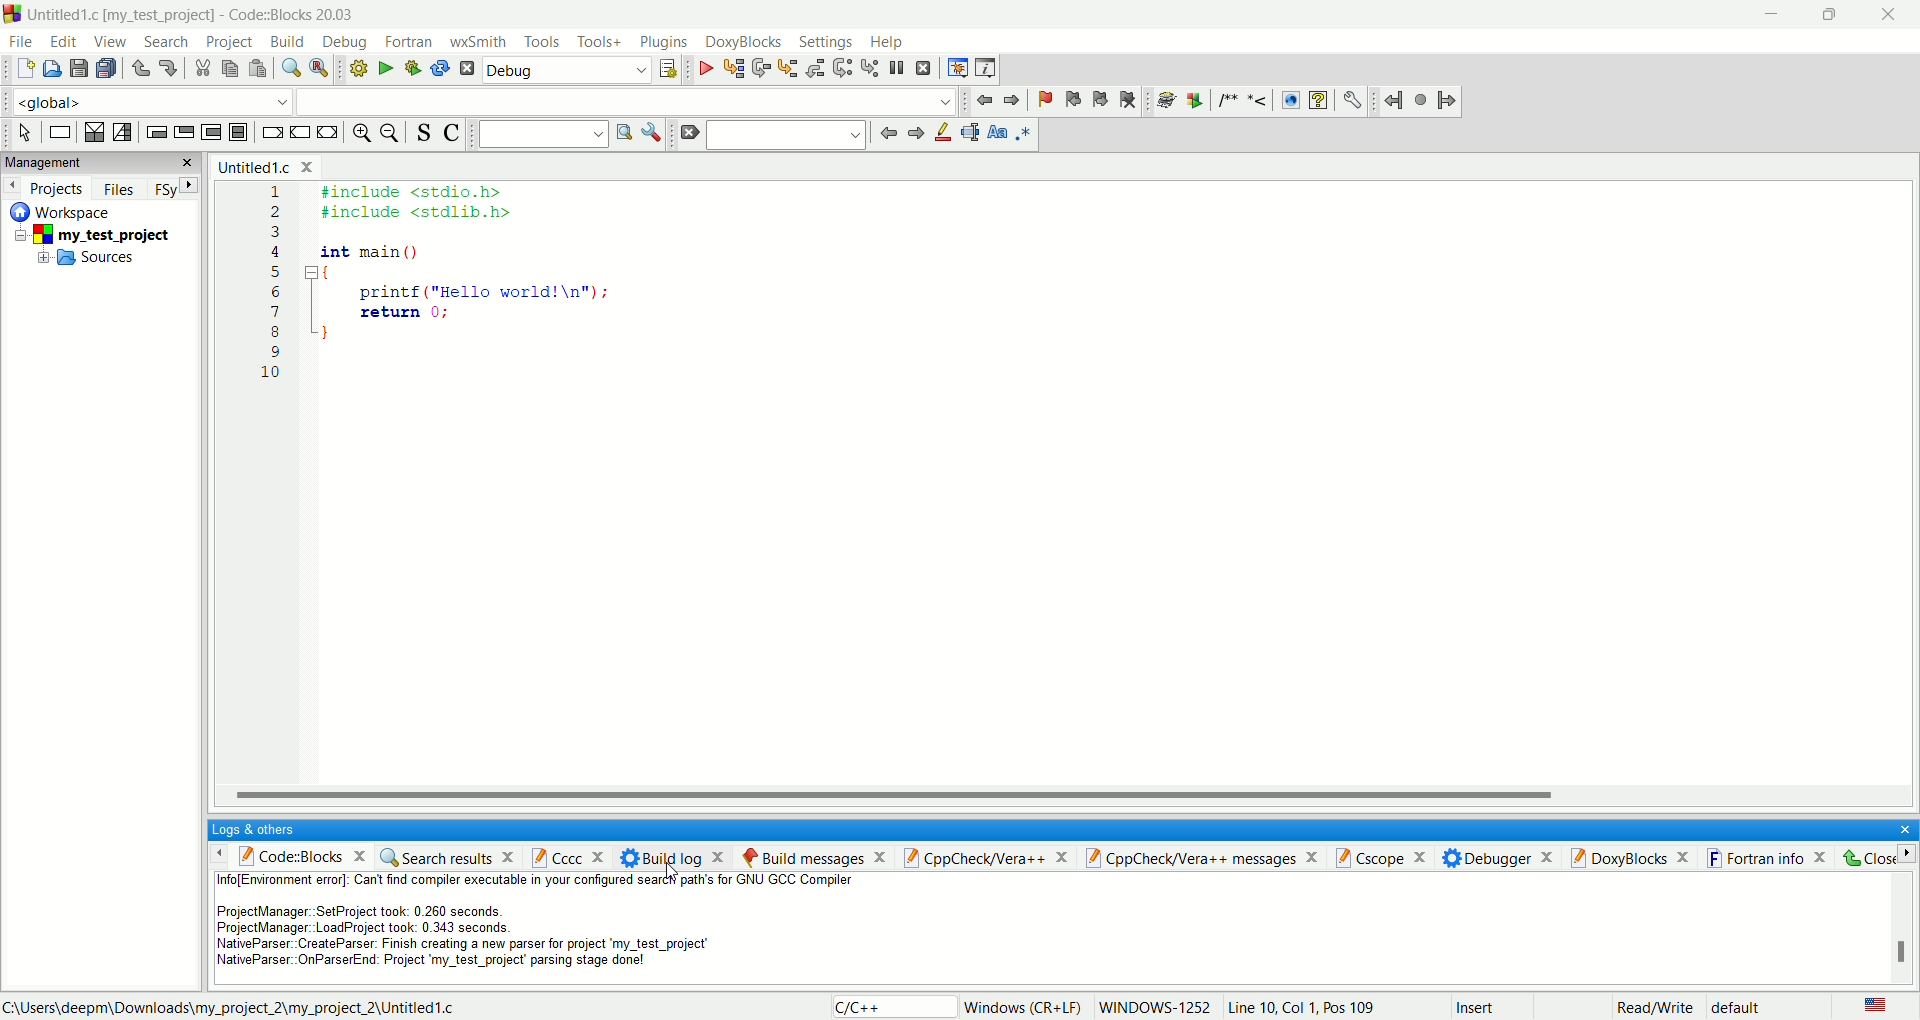 Image resolution: width=1920 pixels, height=1020 pixels. Describe the element at coordinates (1634, 856) in the screenshot. I see `doxyblocks` at that location.